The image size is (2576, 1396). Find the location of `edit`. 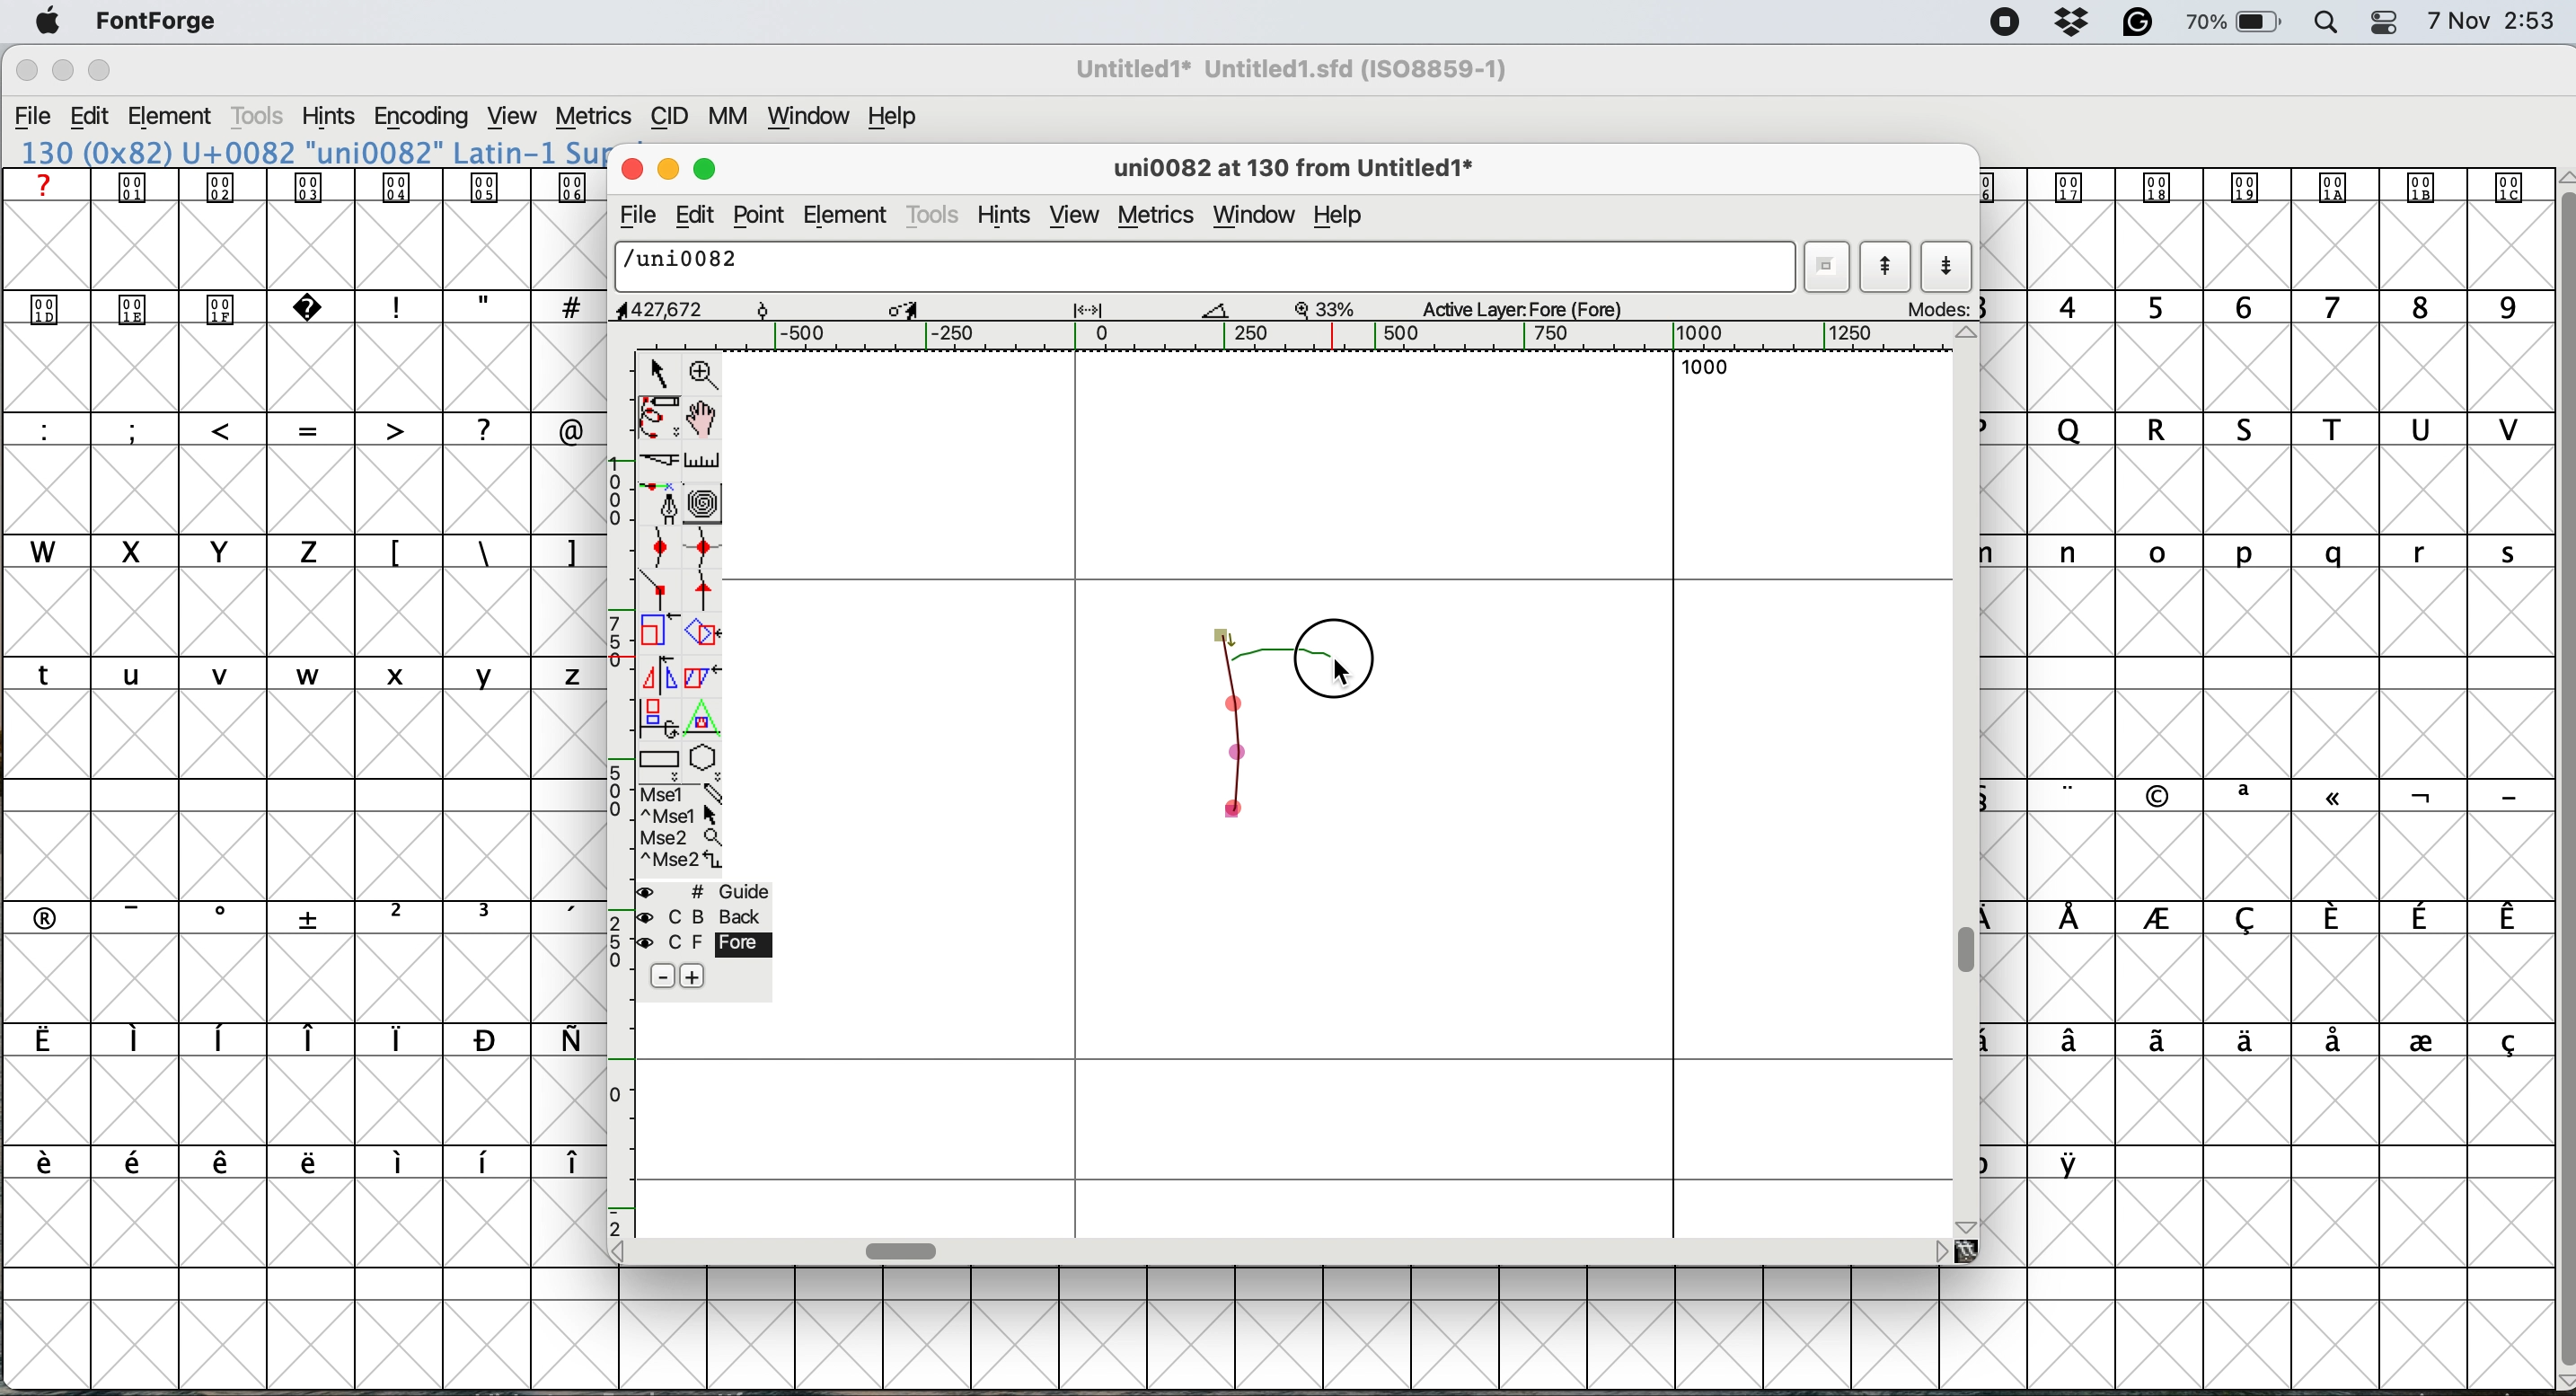

edit is located at coordinates (99, 117).